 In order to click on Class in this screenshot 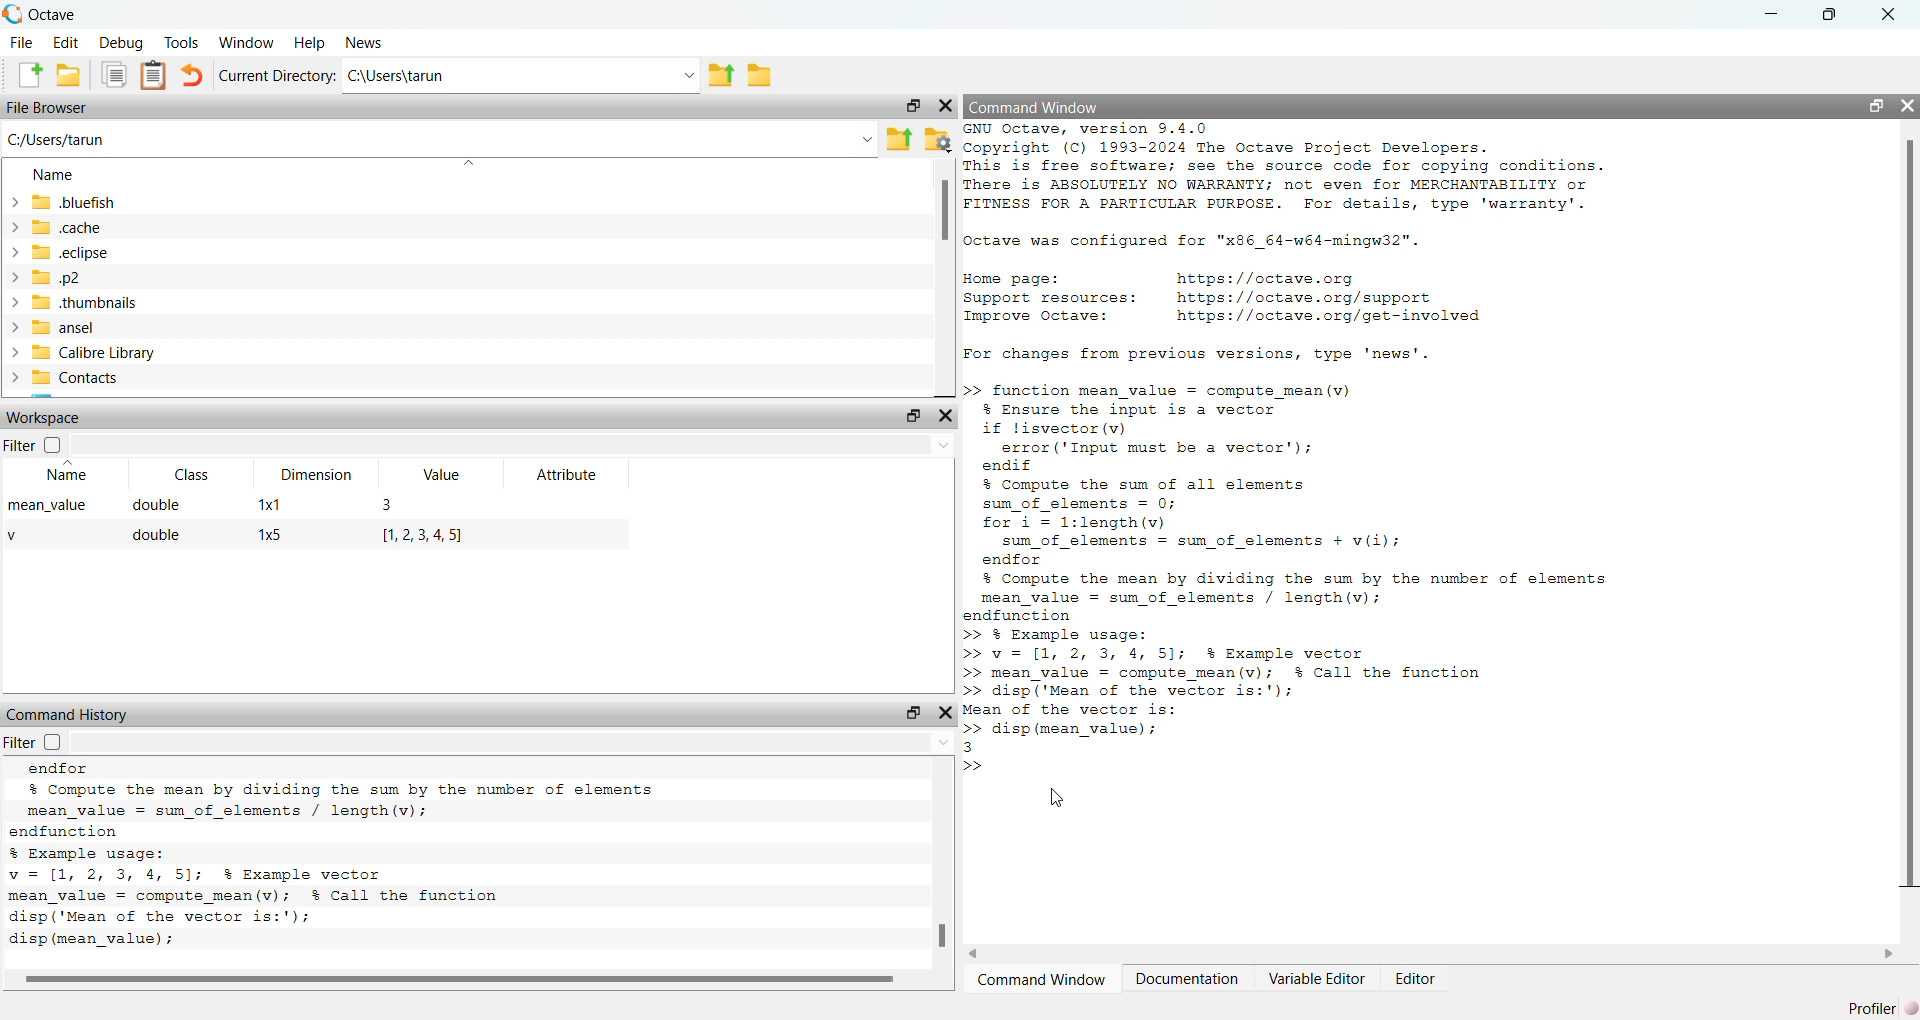, I will do `click(192, 474)`.